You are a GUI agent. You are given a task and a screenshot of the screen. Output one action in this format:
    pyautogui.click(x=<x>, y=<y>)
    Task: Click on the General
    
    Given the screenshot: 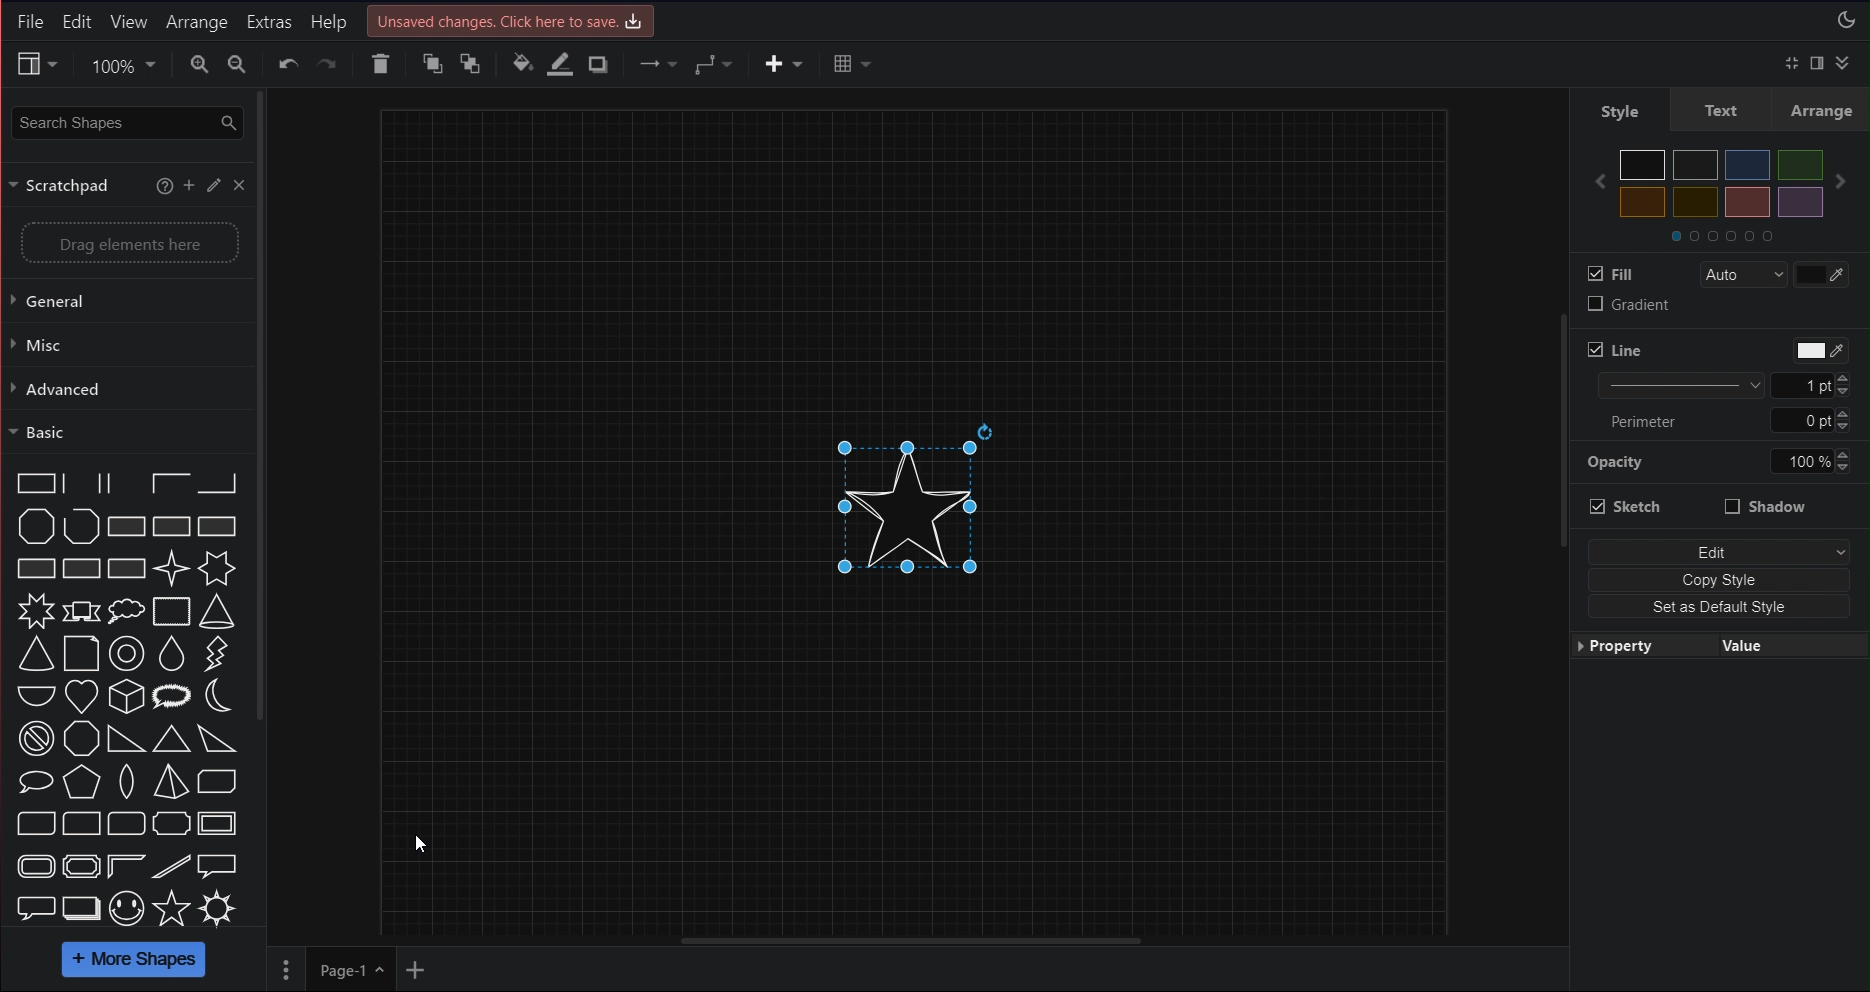 What is the action you would take?
    pyautogui.click(x=124, y=301)
    